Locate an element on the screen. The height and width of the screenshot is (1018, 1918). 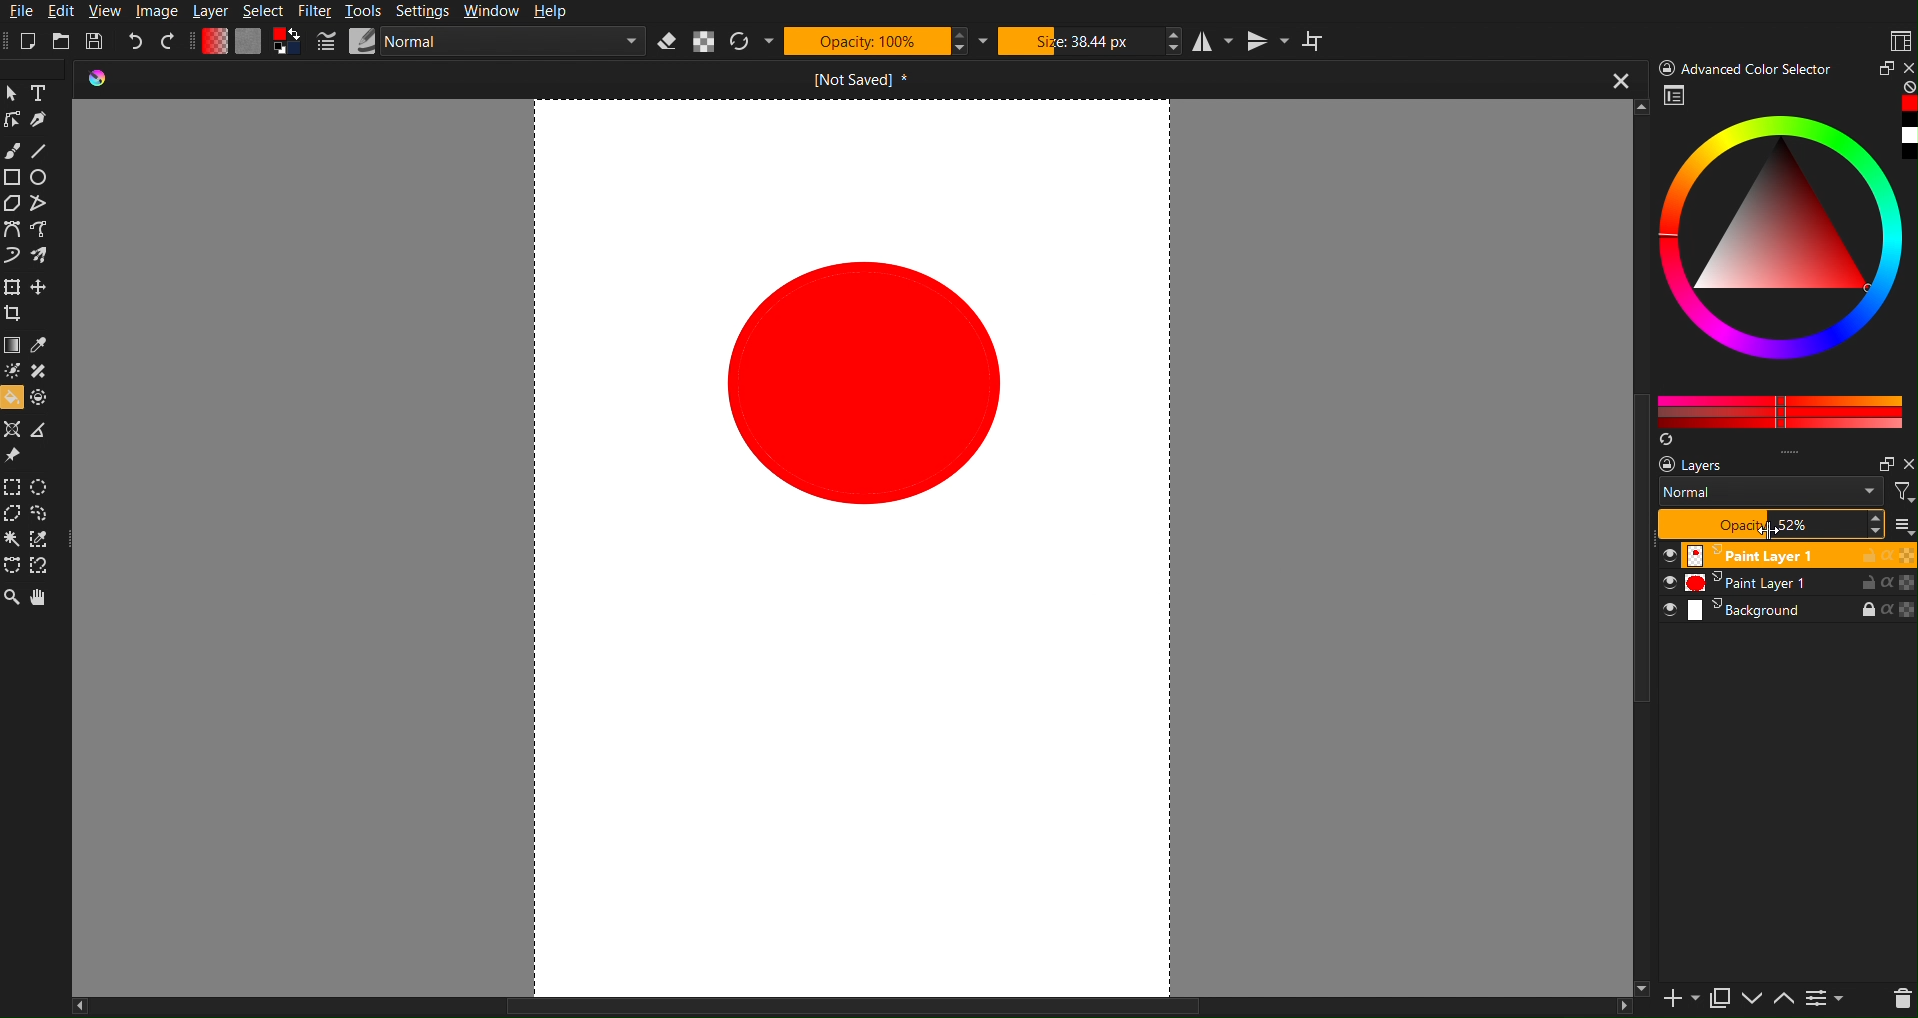
New is located at coordinates (22, 43).